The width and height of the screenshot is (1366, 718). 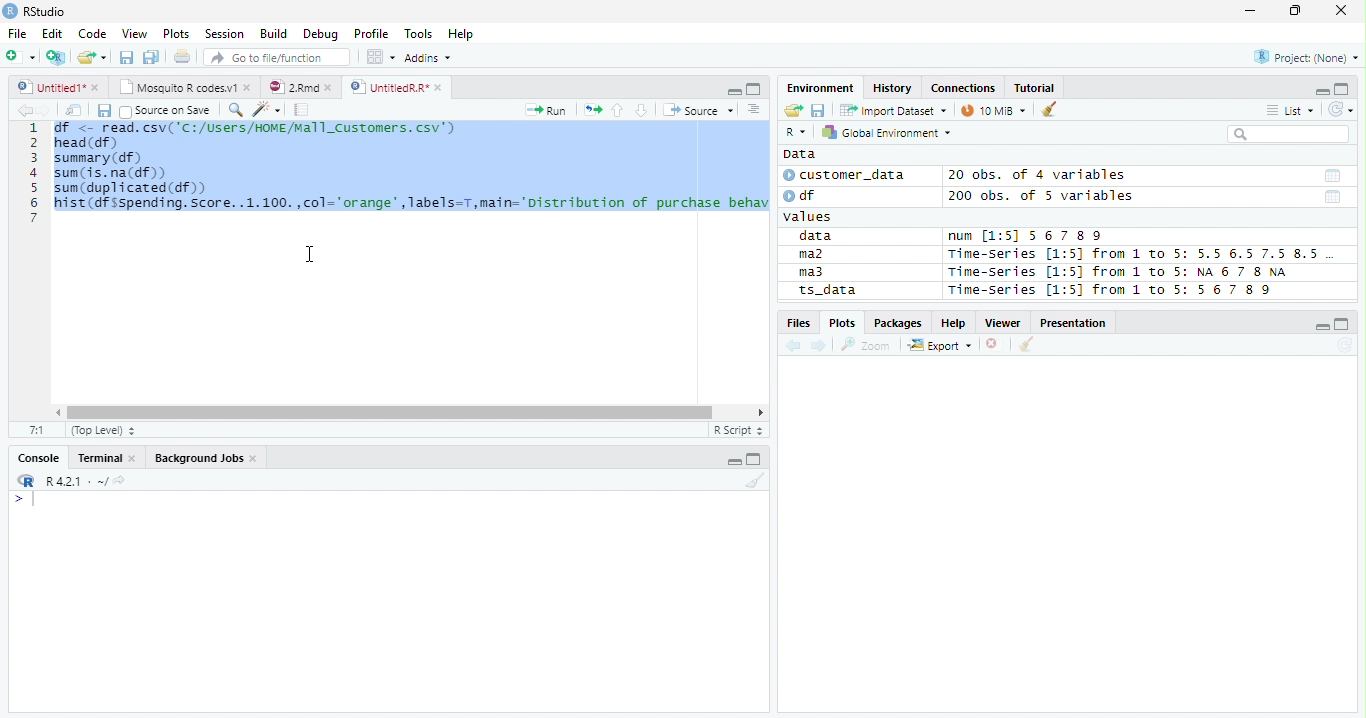 What do you see at coordinates (35, 12) in the screenshot?
I see `RStudio` at bounding box center [35, 12].